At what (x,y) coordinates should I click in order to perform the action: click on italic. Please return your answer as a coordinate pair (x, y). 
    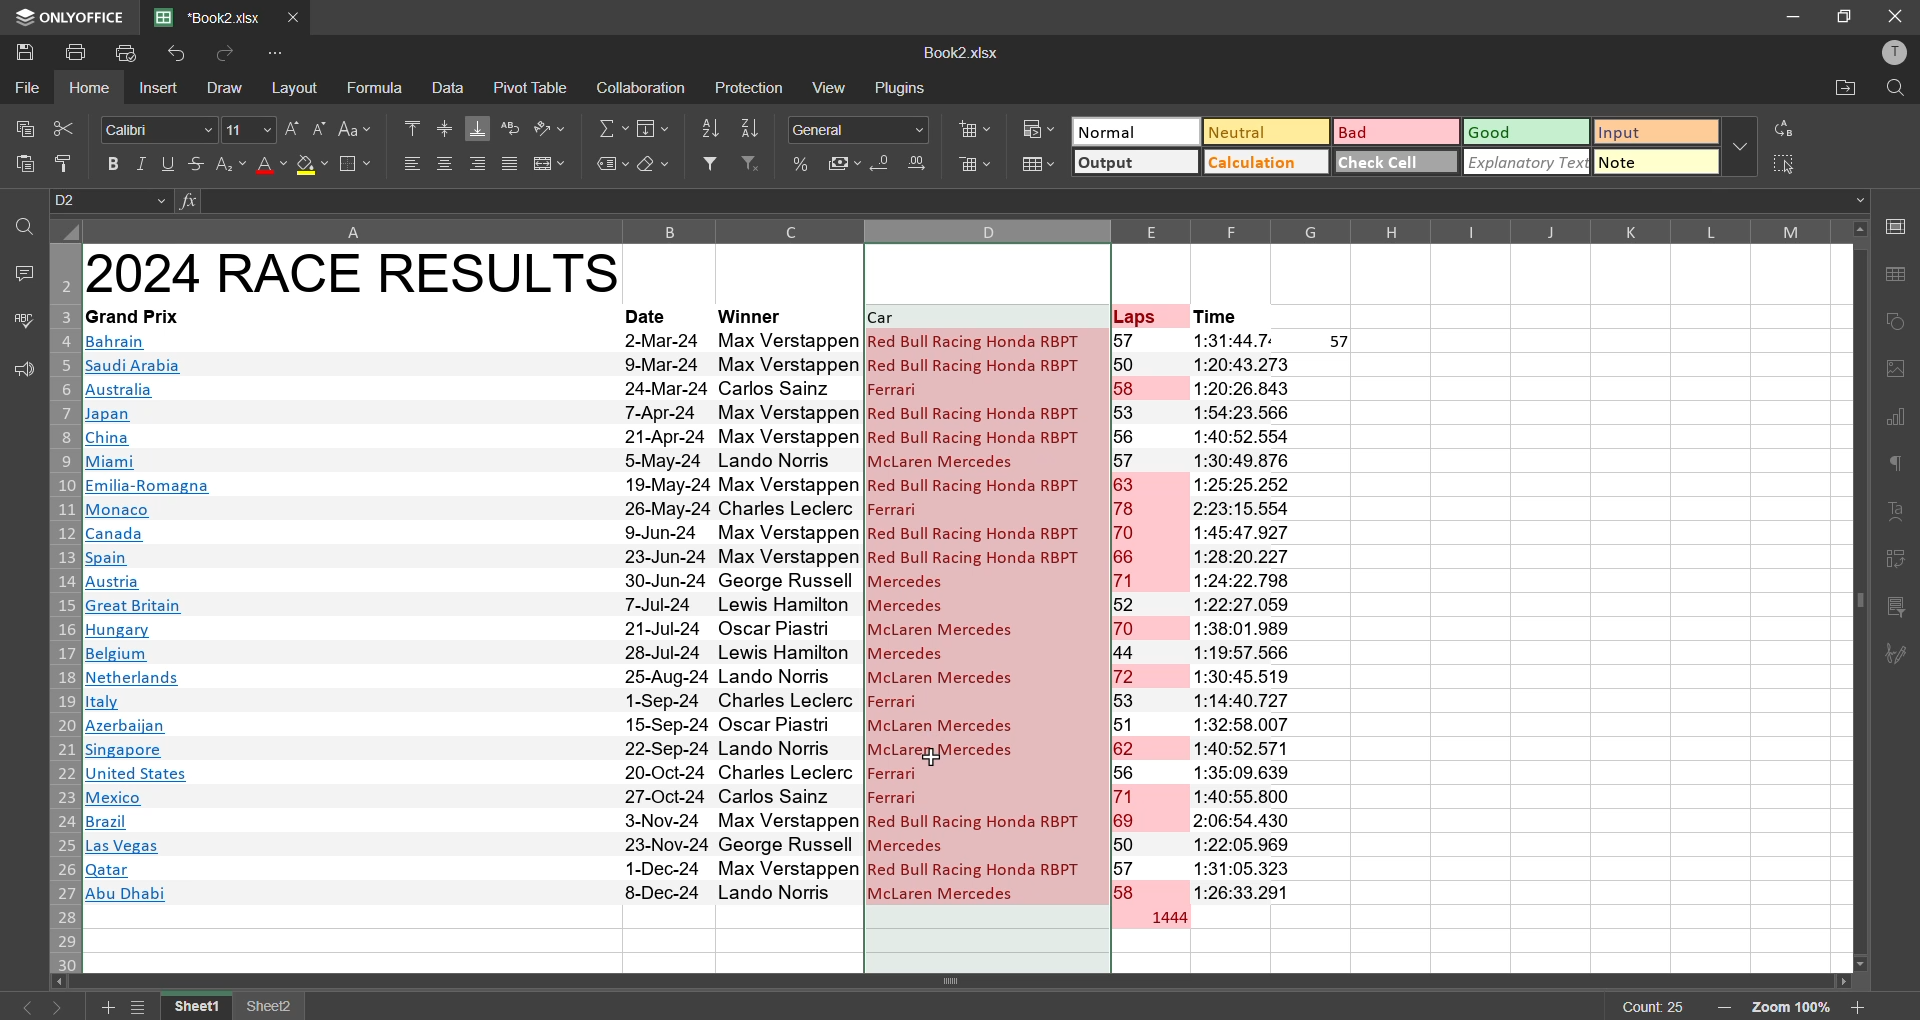
    Looking at the image, I should click on (143, 164).